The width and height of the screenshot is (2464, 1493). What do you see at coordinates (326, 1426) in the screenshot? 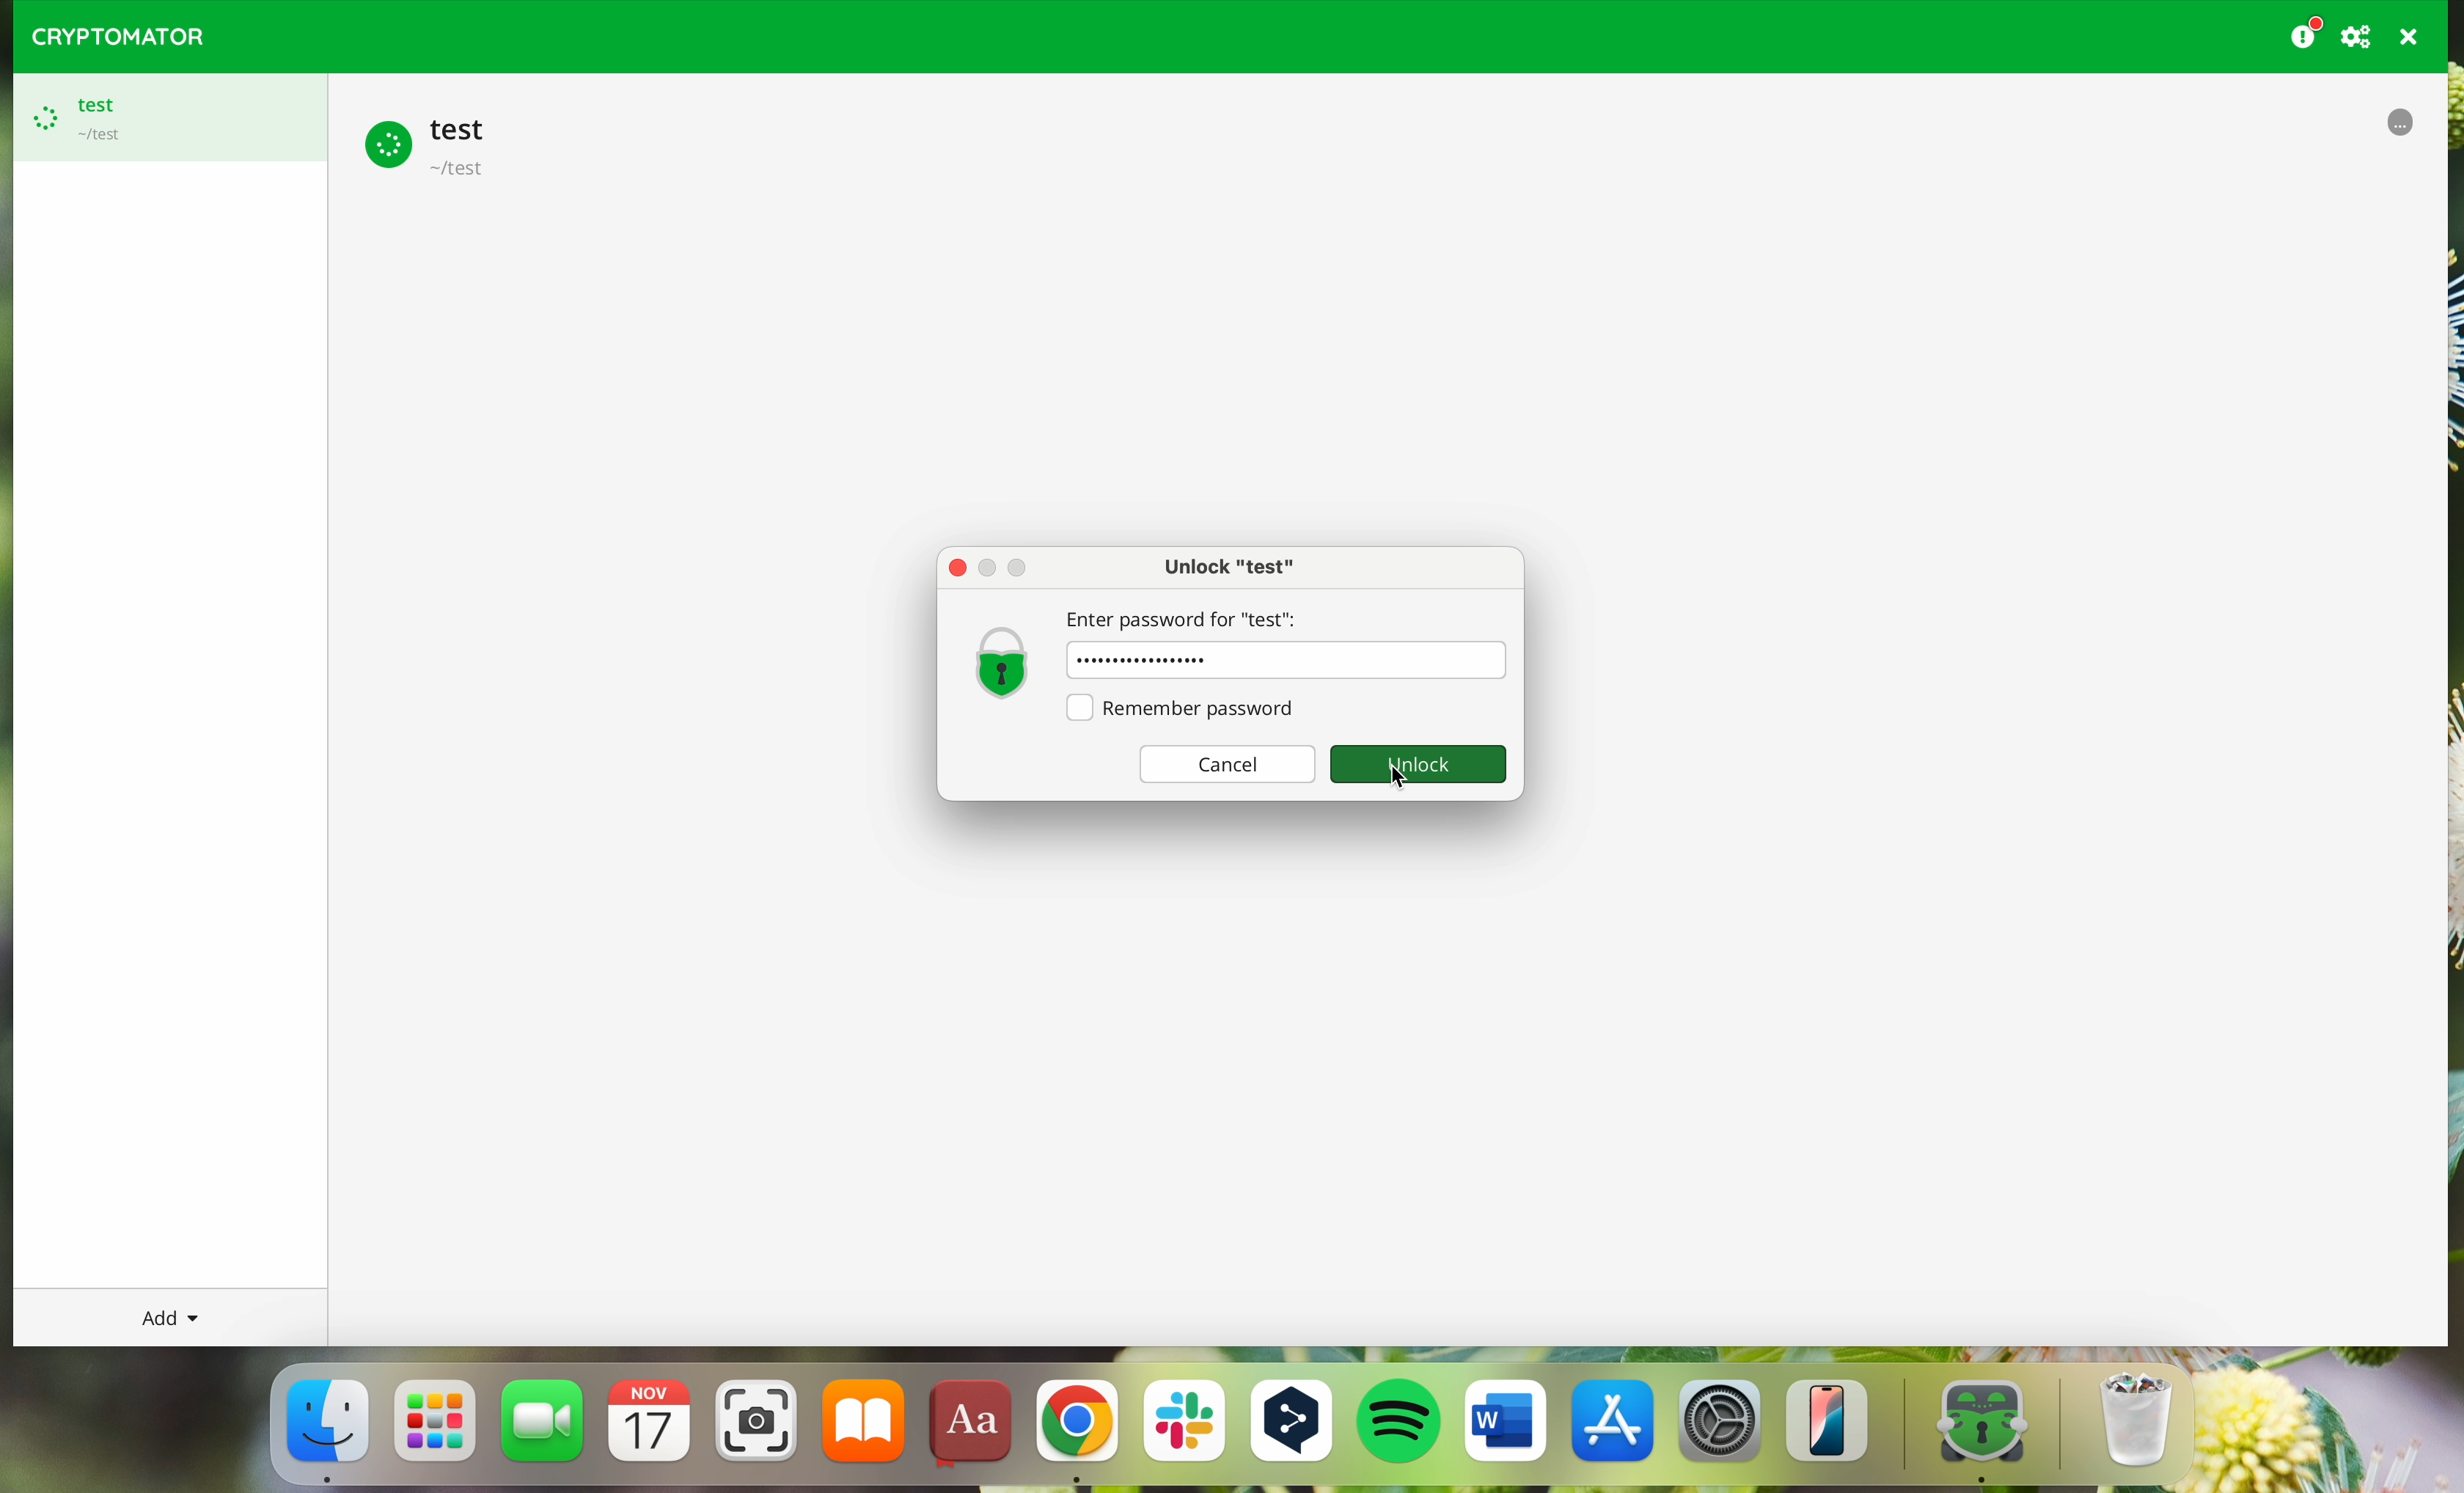
I see `Finder` at bounding box center [326, 1426].